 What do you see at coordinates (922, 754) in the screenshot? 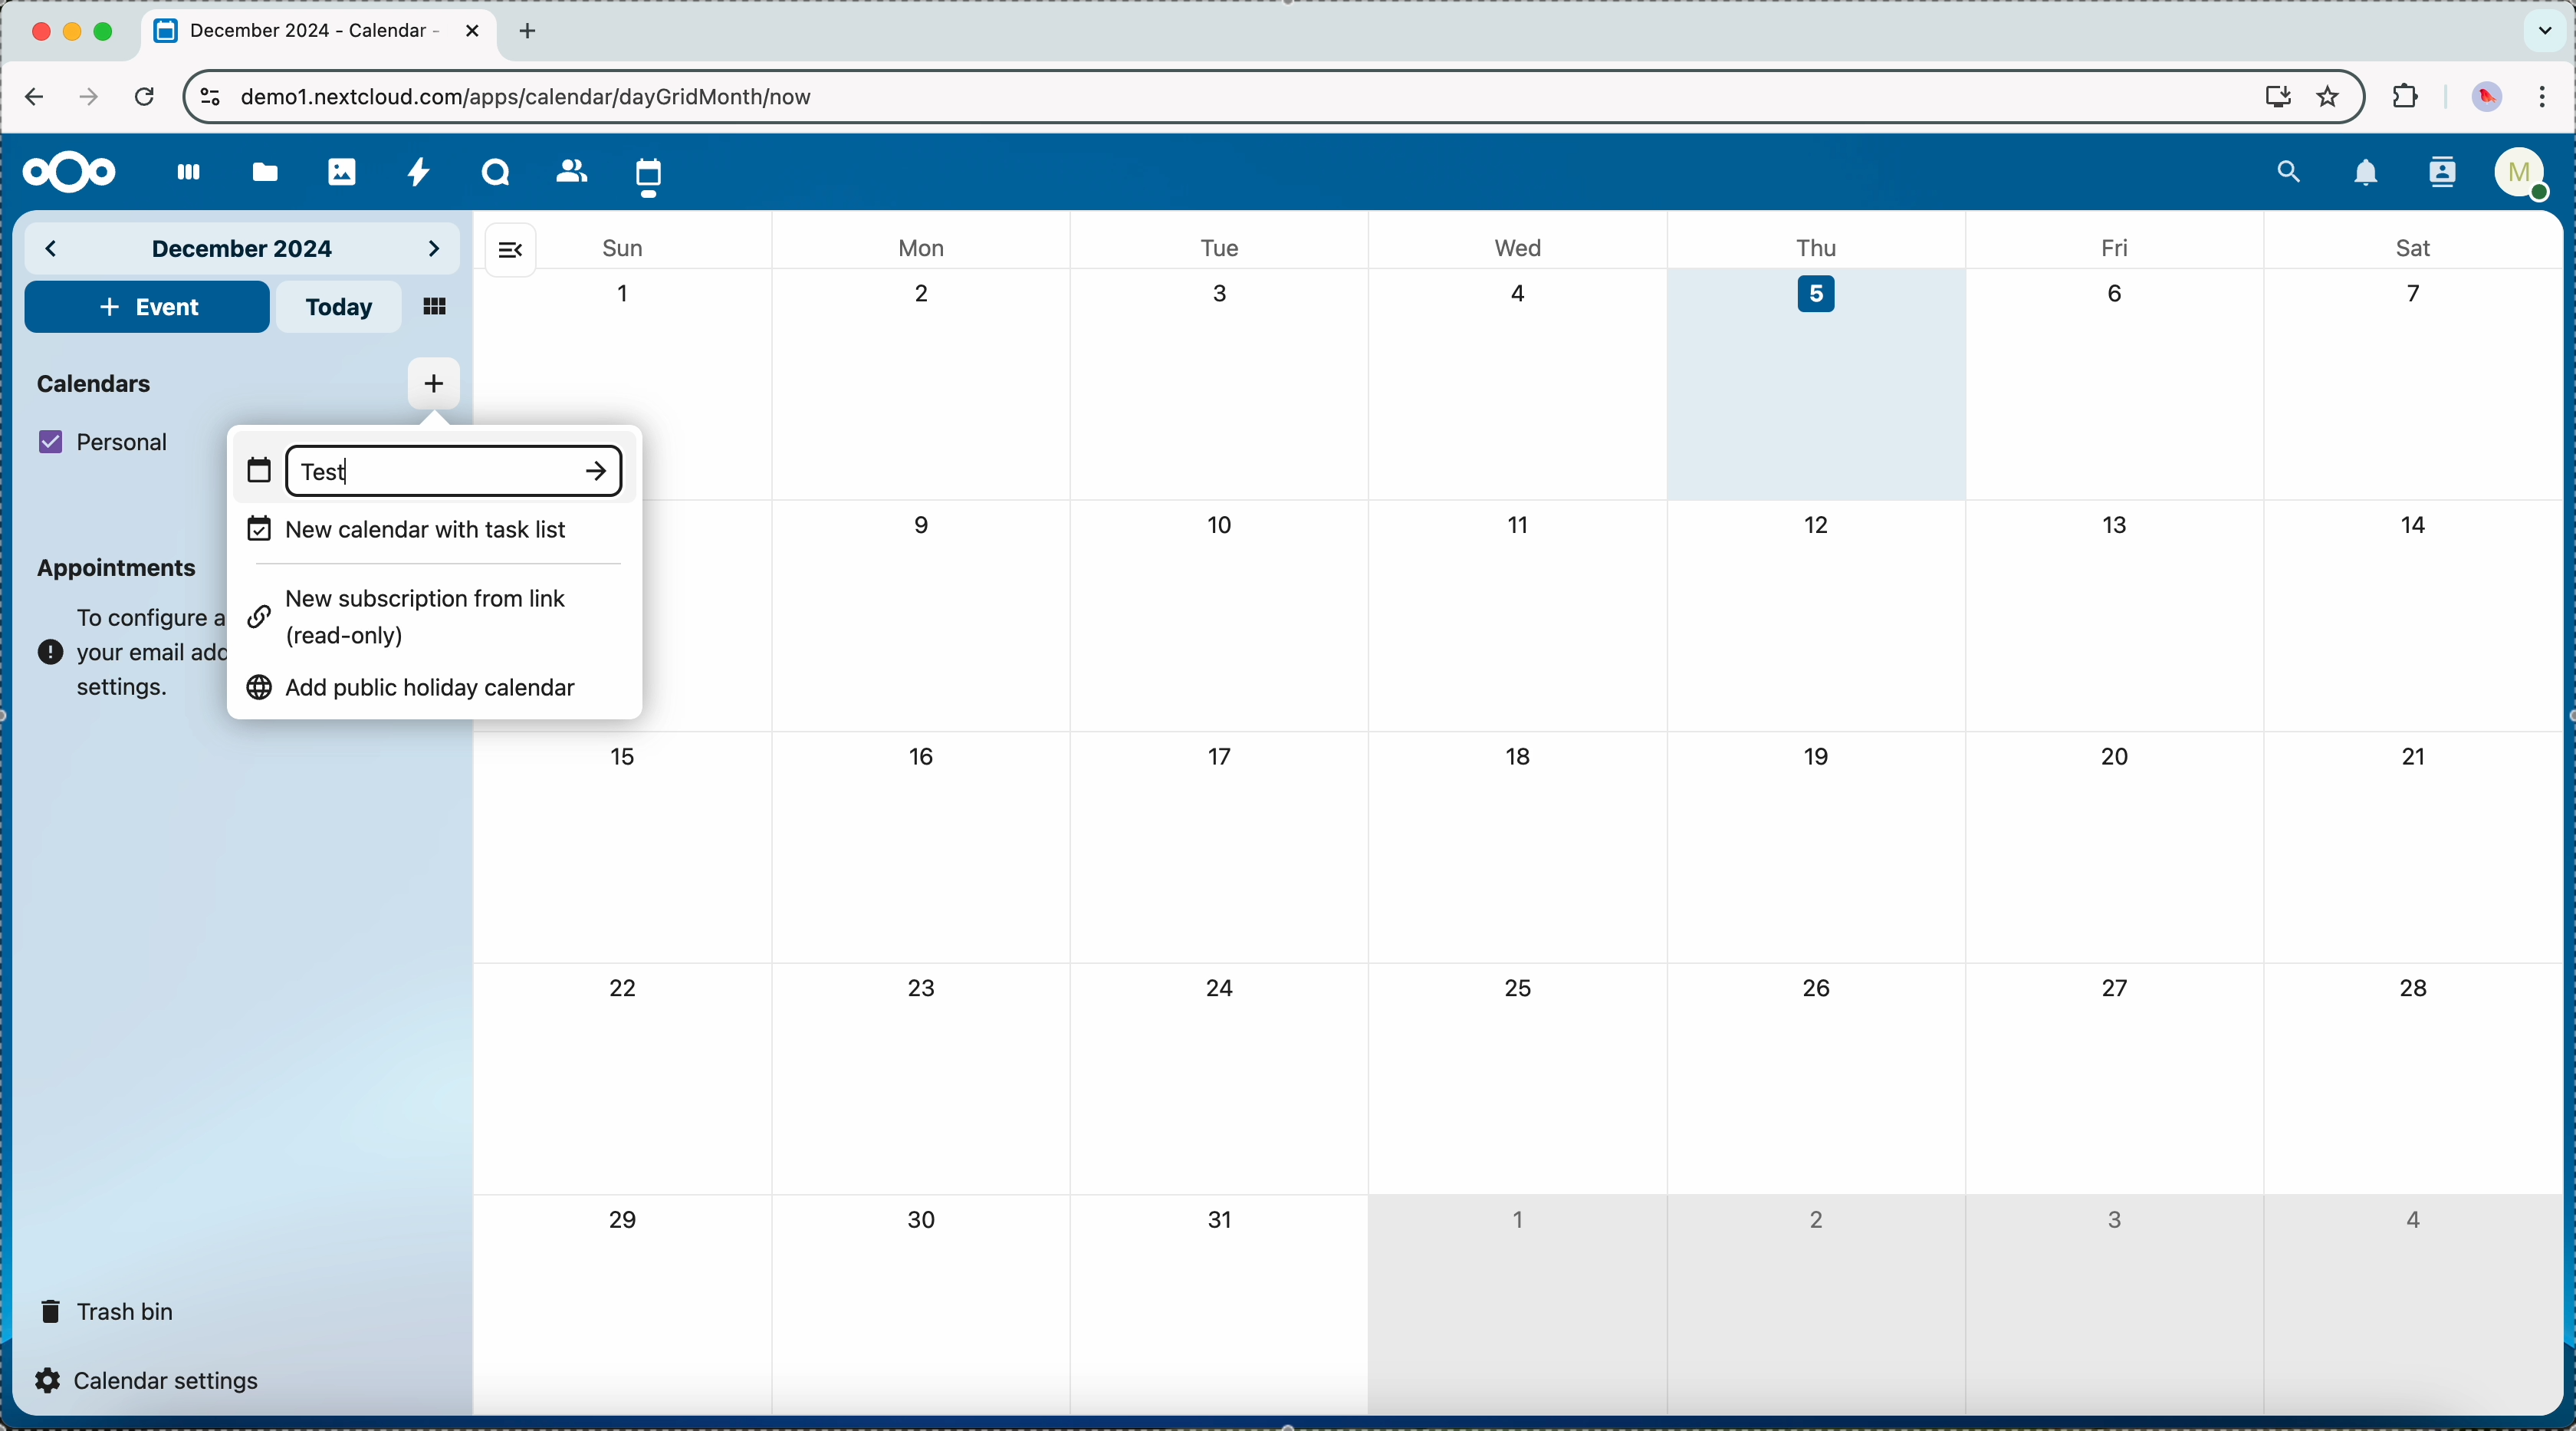
I see `16` at bounding box center [922, 754].